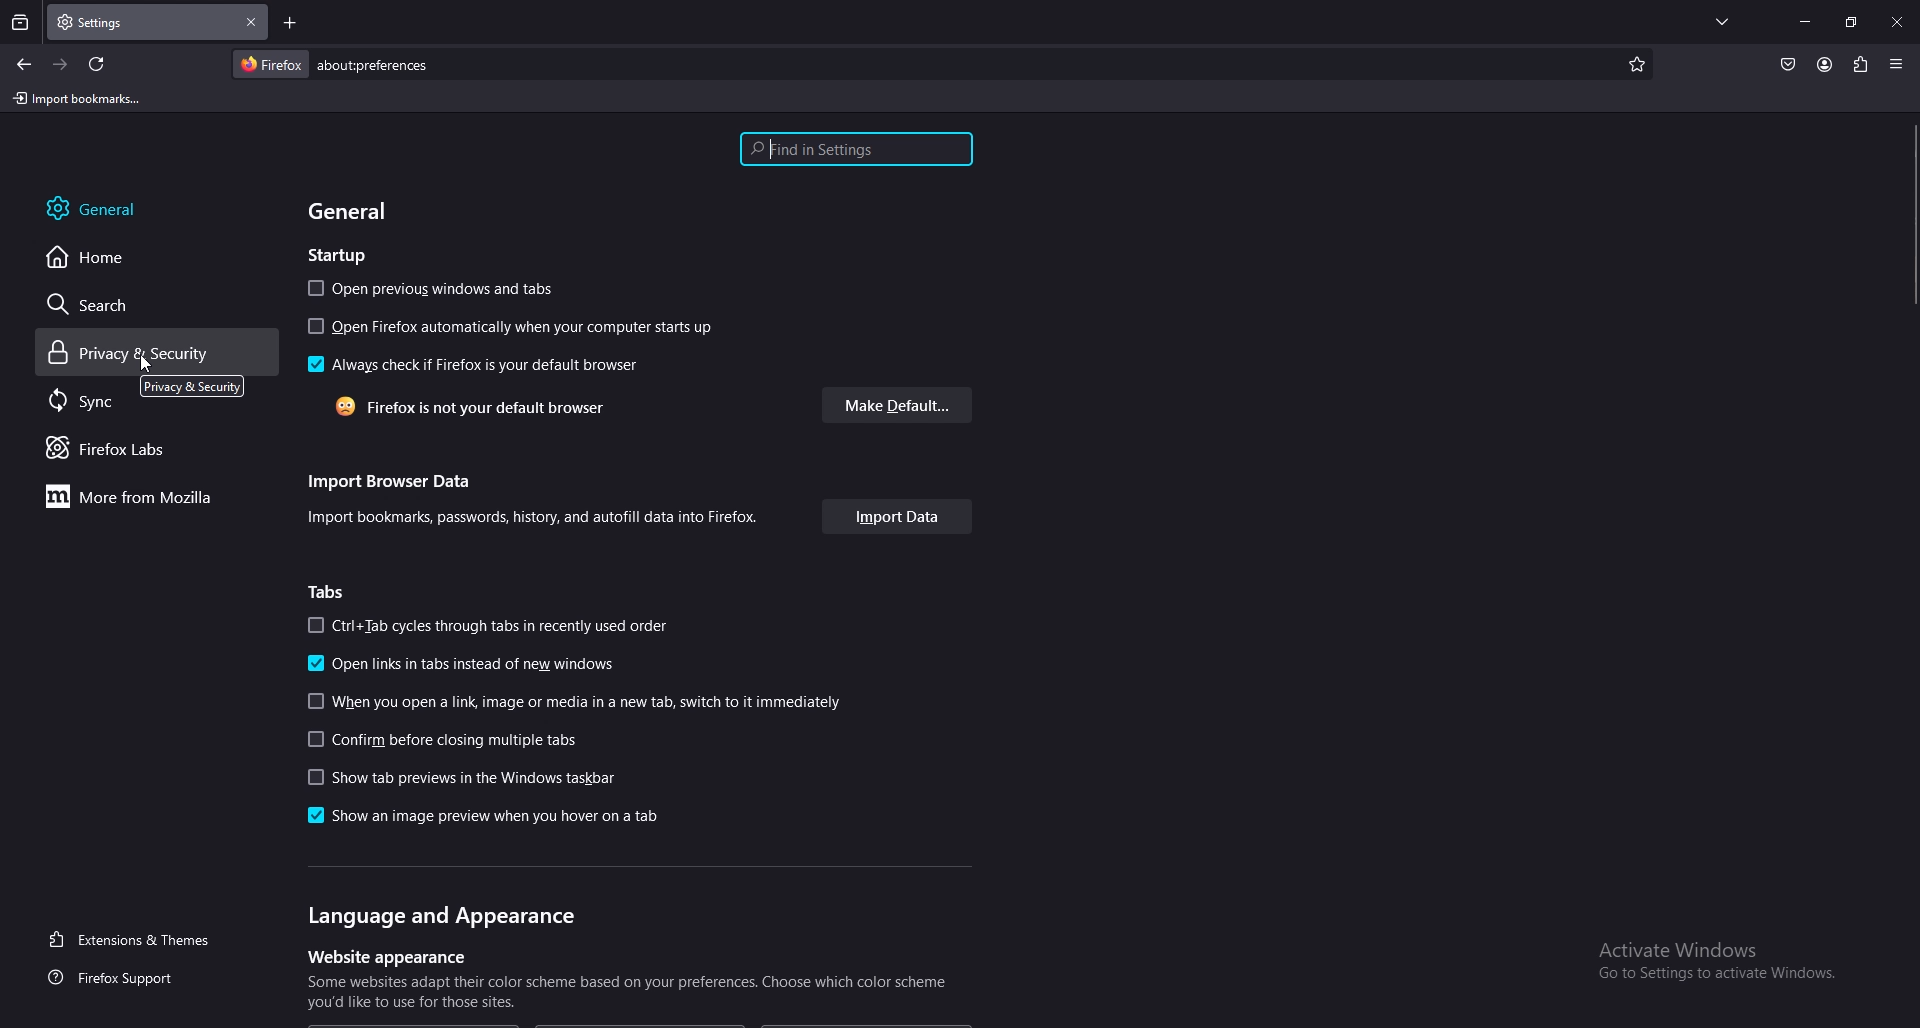 This screenshot has height=1028, width=1920. I want to click on make default, so click(893, 405).